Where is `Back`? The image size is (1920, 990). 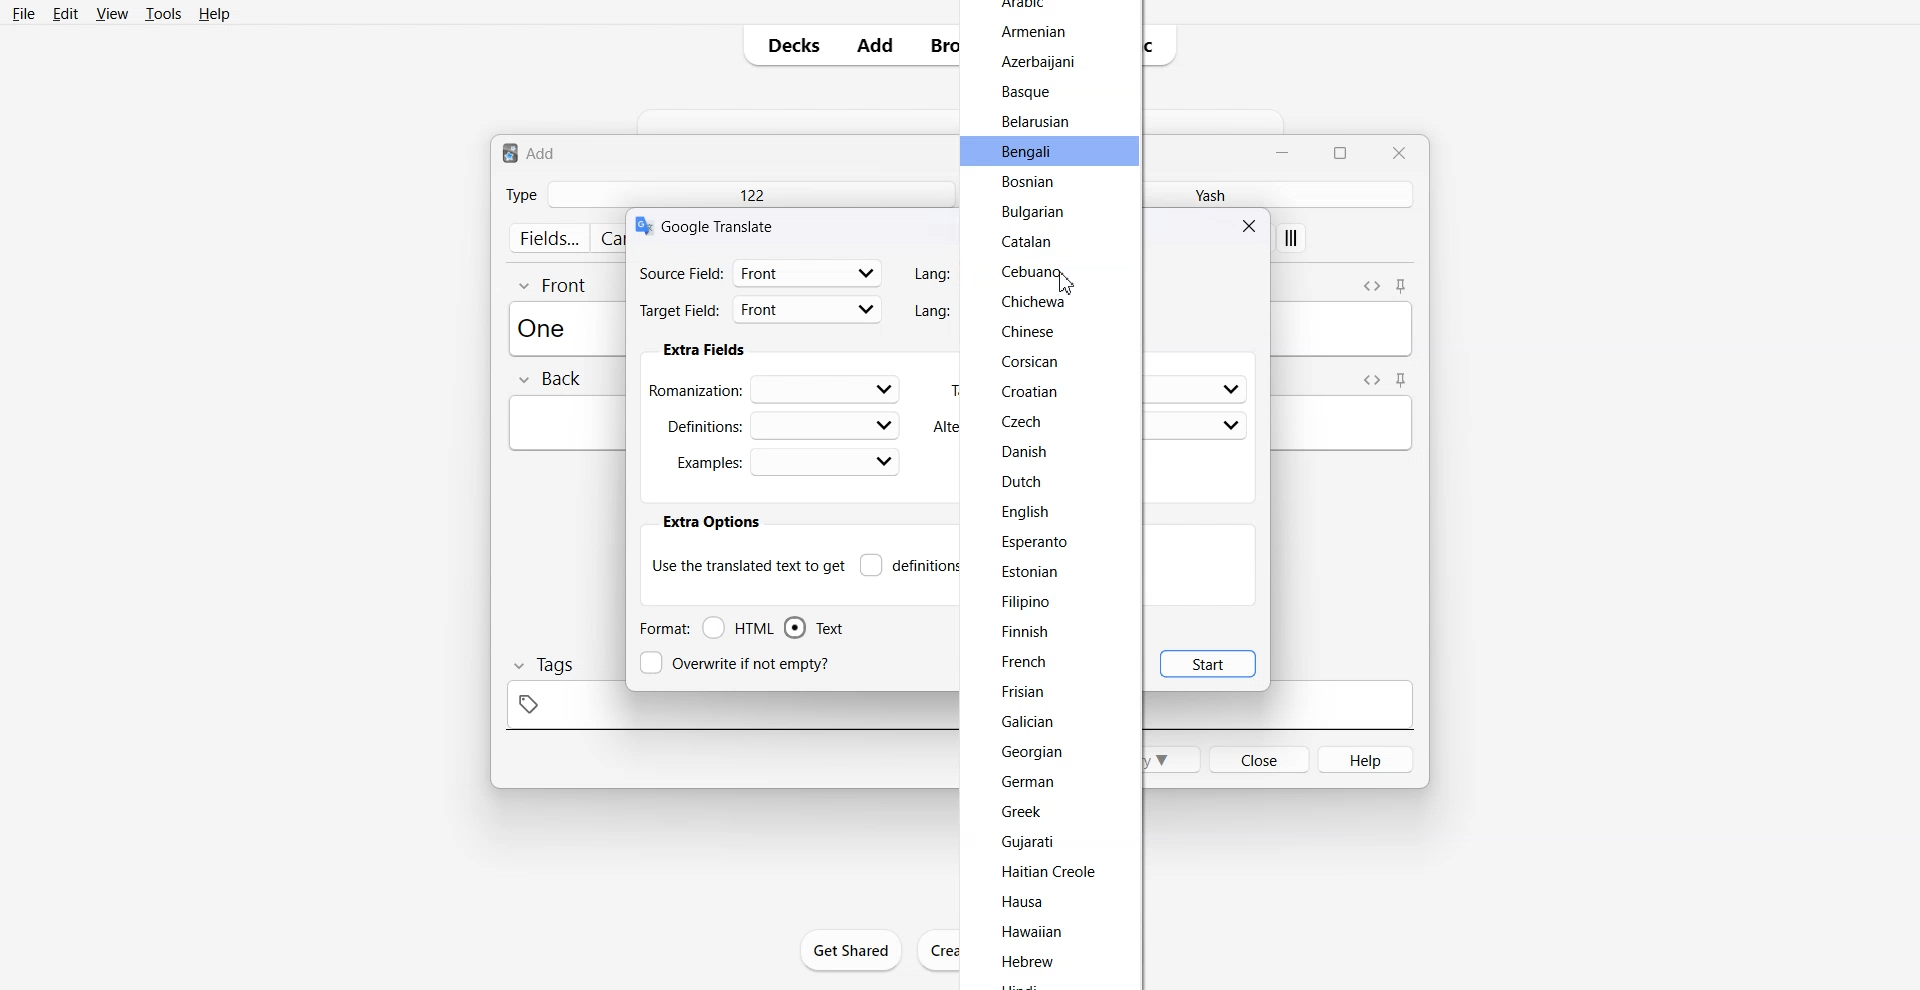 Back is located at coordinates (549, 380).